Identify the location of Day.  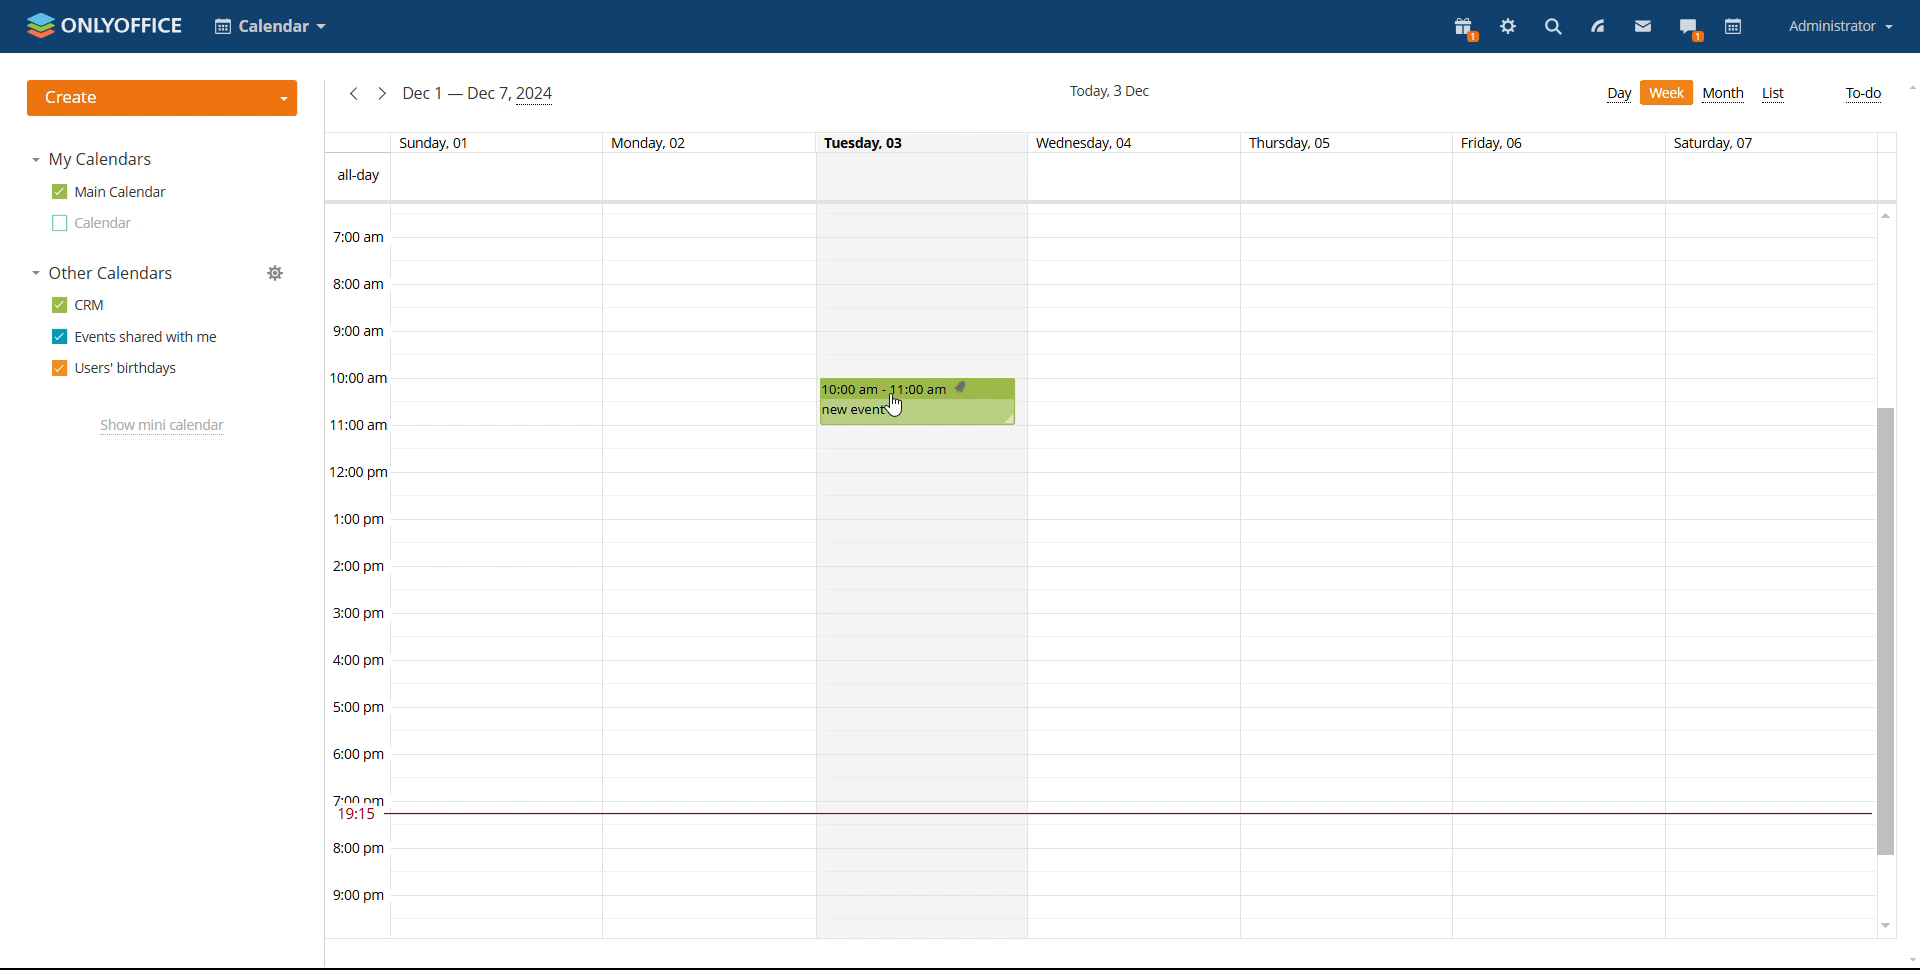
(1620, 95).